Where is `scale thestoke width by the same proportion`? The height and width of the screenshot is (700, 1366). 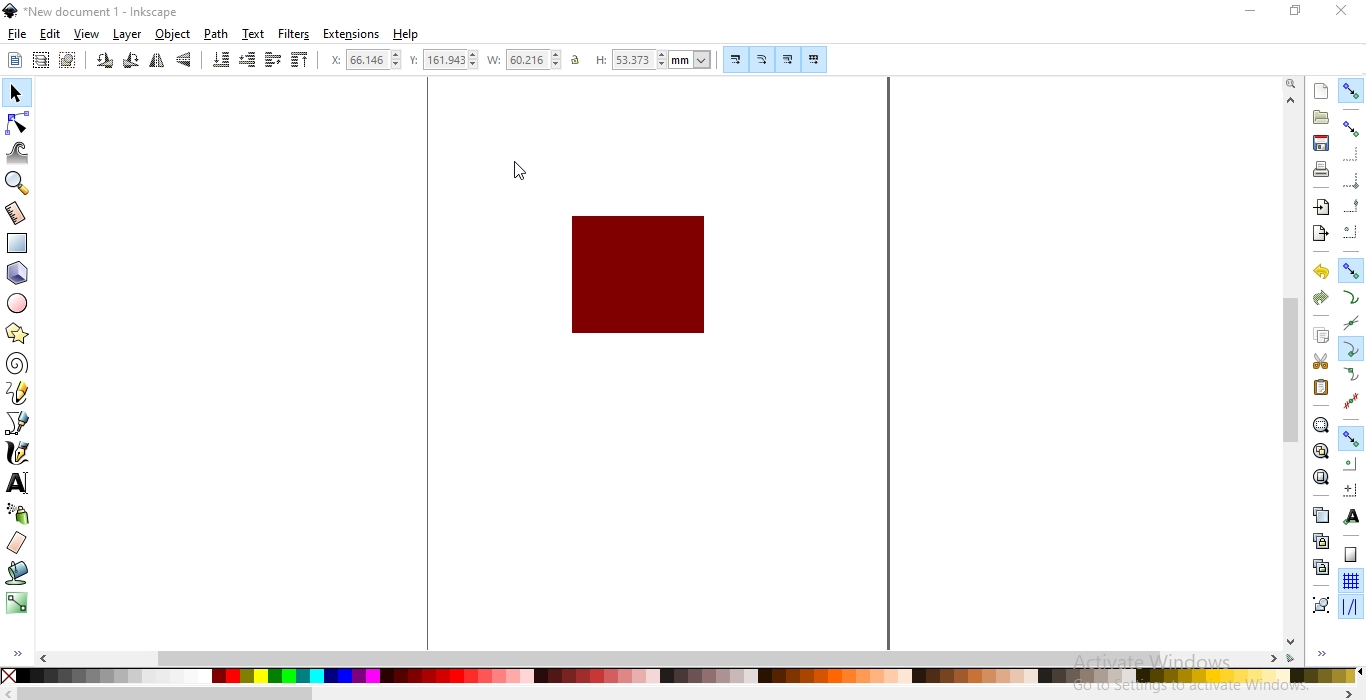 scale thestoke width by the same proportion is located at coordinates (734, 59).